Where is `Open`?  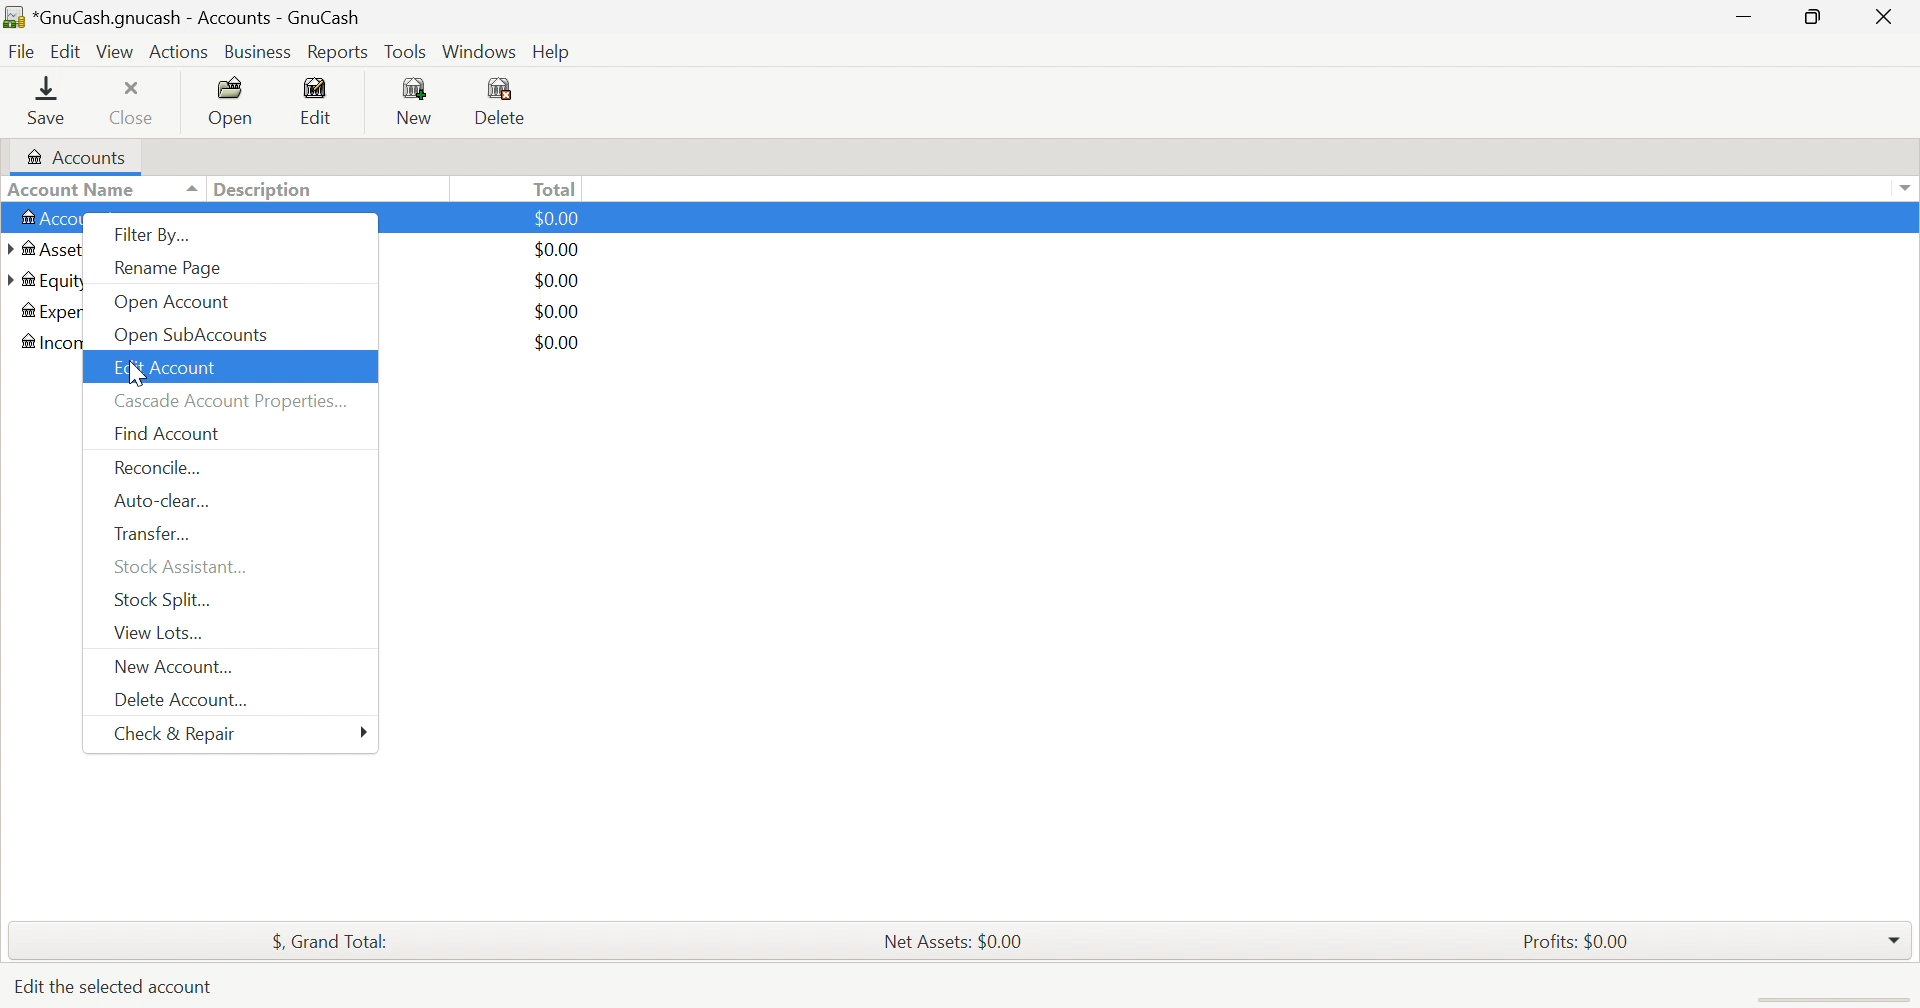
Open is located at coordinates (230, 99).